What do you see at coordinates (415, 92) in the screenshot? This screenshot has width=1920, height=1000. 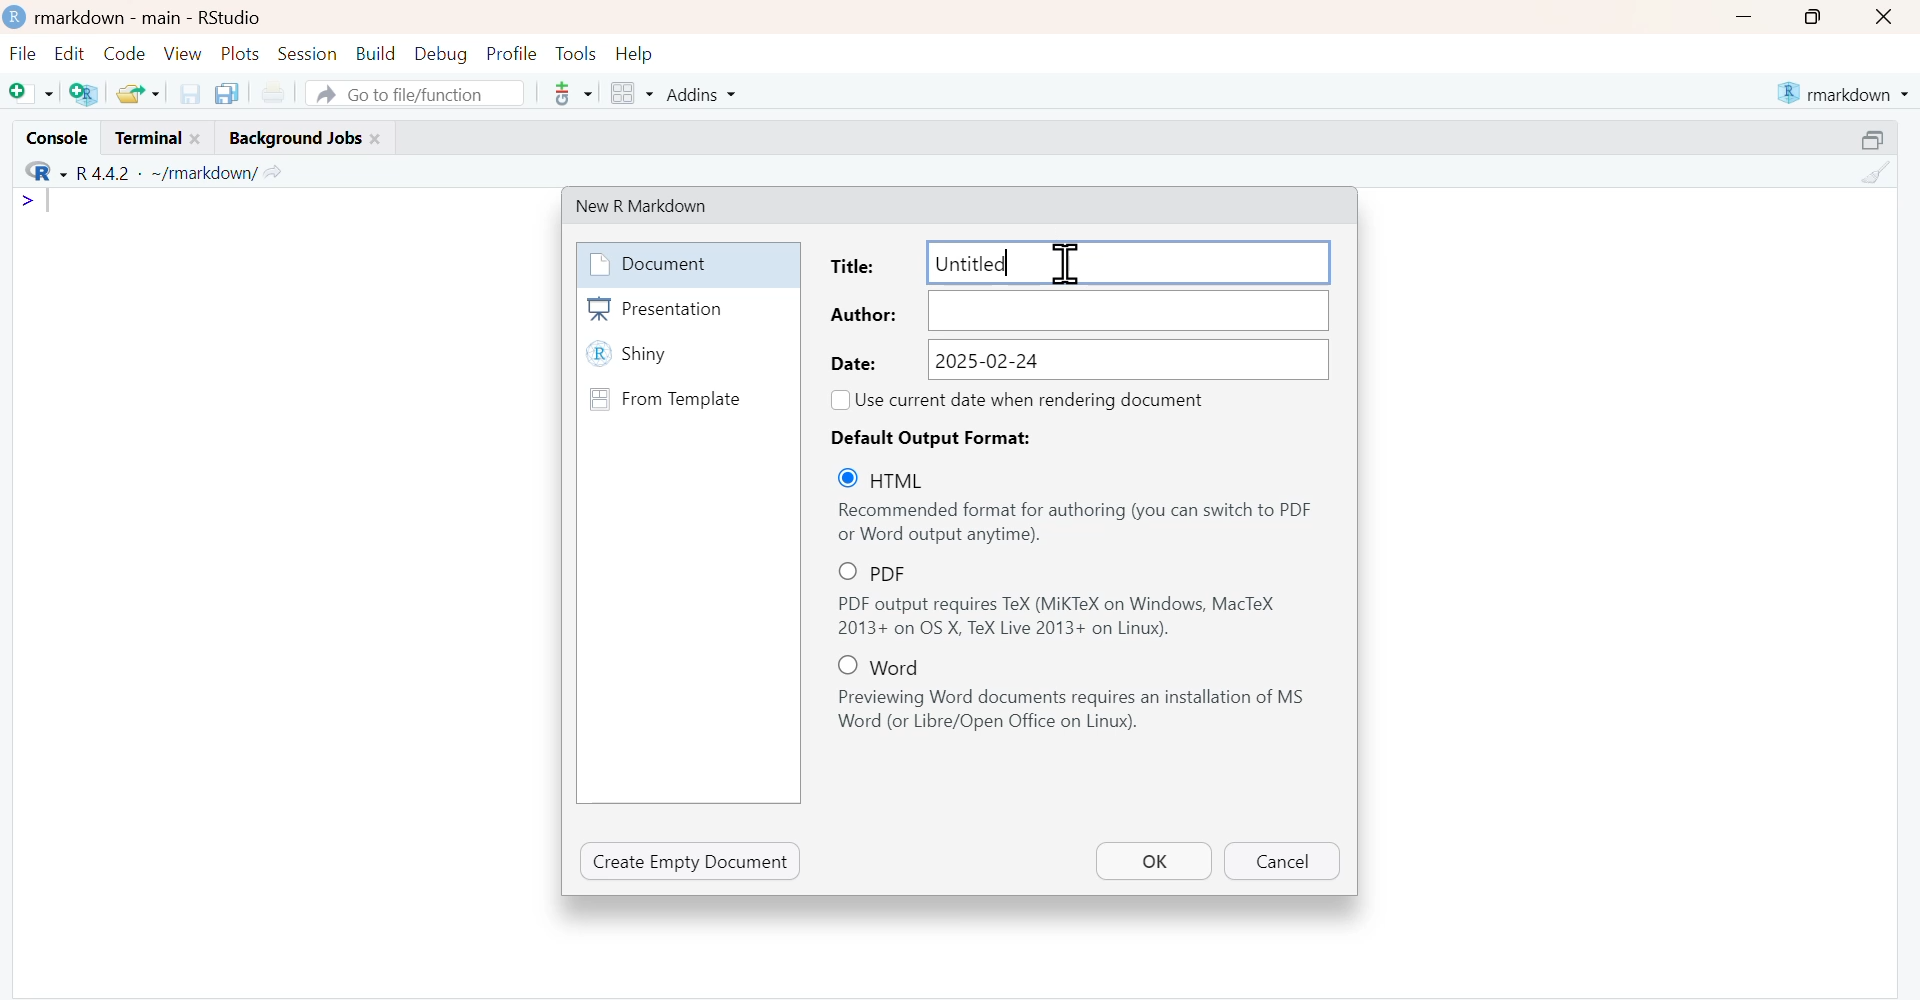 I see `Go to file/function` at bounding box center [415, 92].